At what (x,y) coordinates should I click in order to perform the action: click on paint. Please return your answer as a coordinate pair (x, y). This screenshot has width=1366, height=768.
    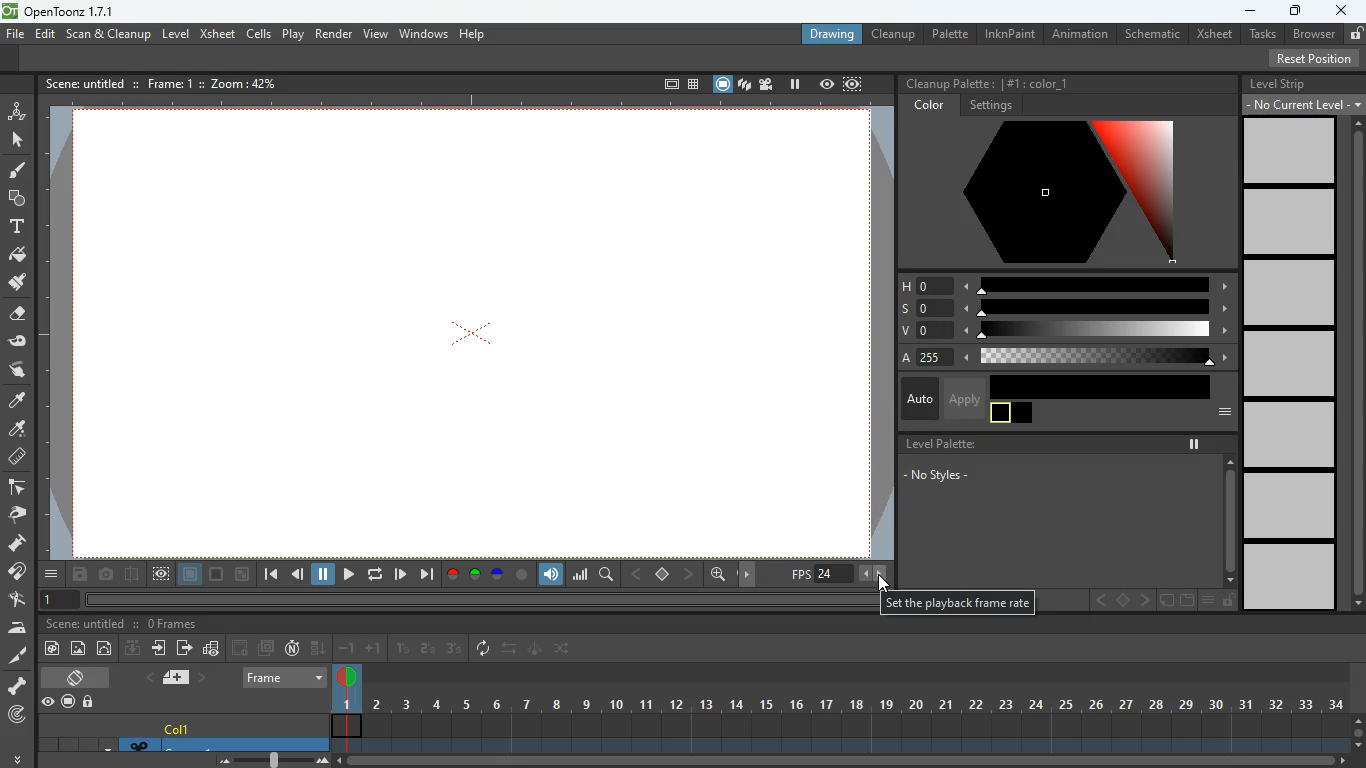
    Looking at the image, I should click on (16, 173).